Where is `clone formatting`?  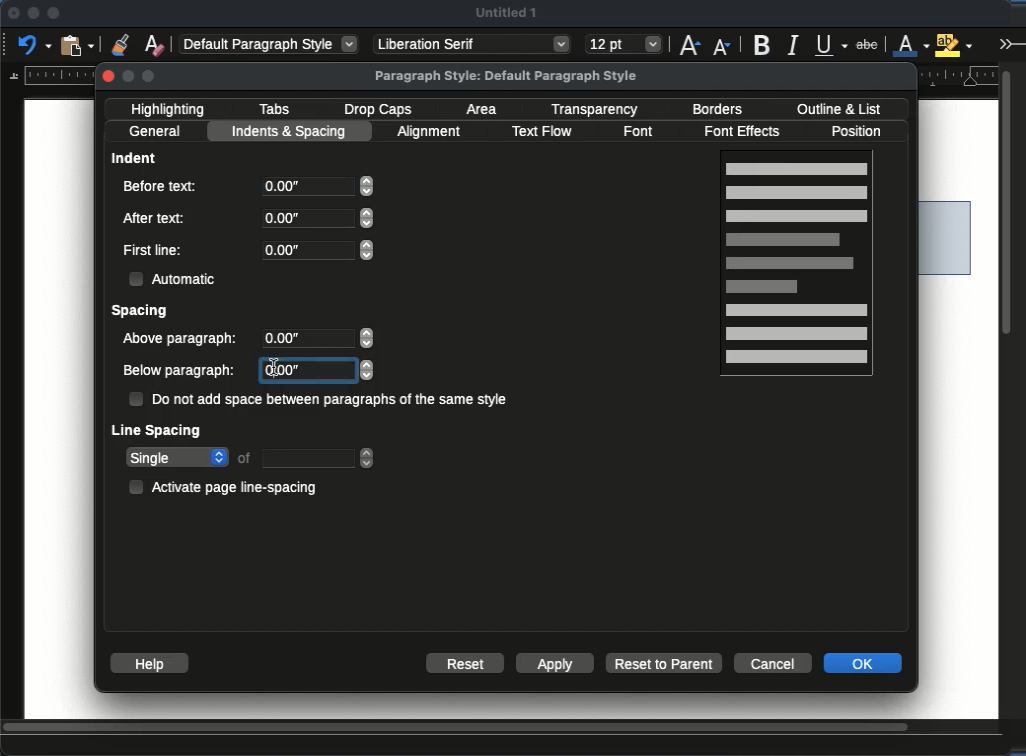 clone formatting is located at coordinates (120, 44).